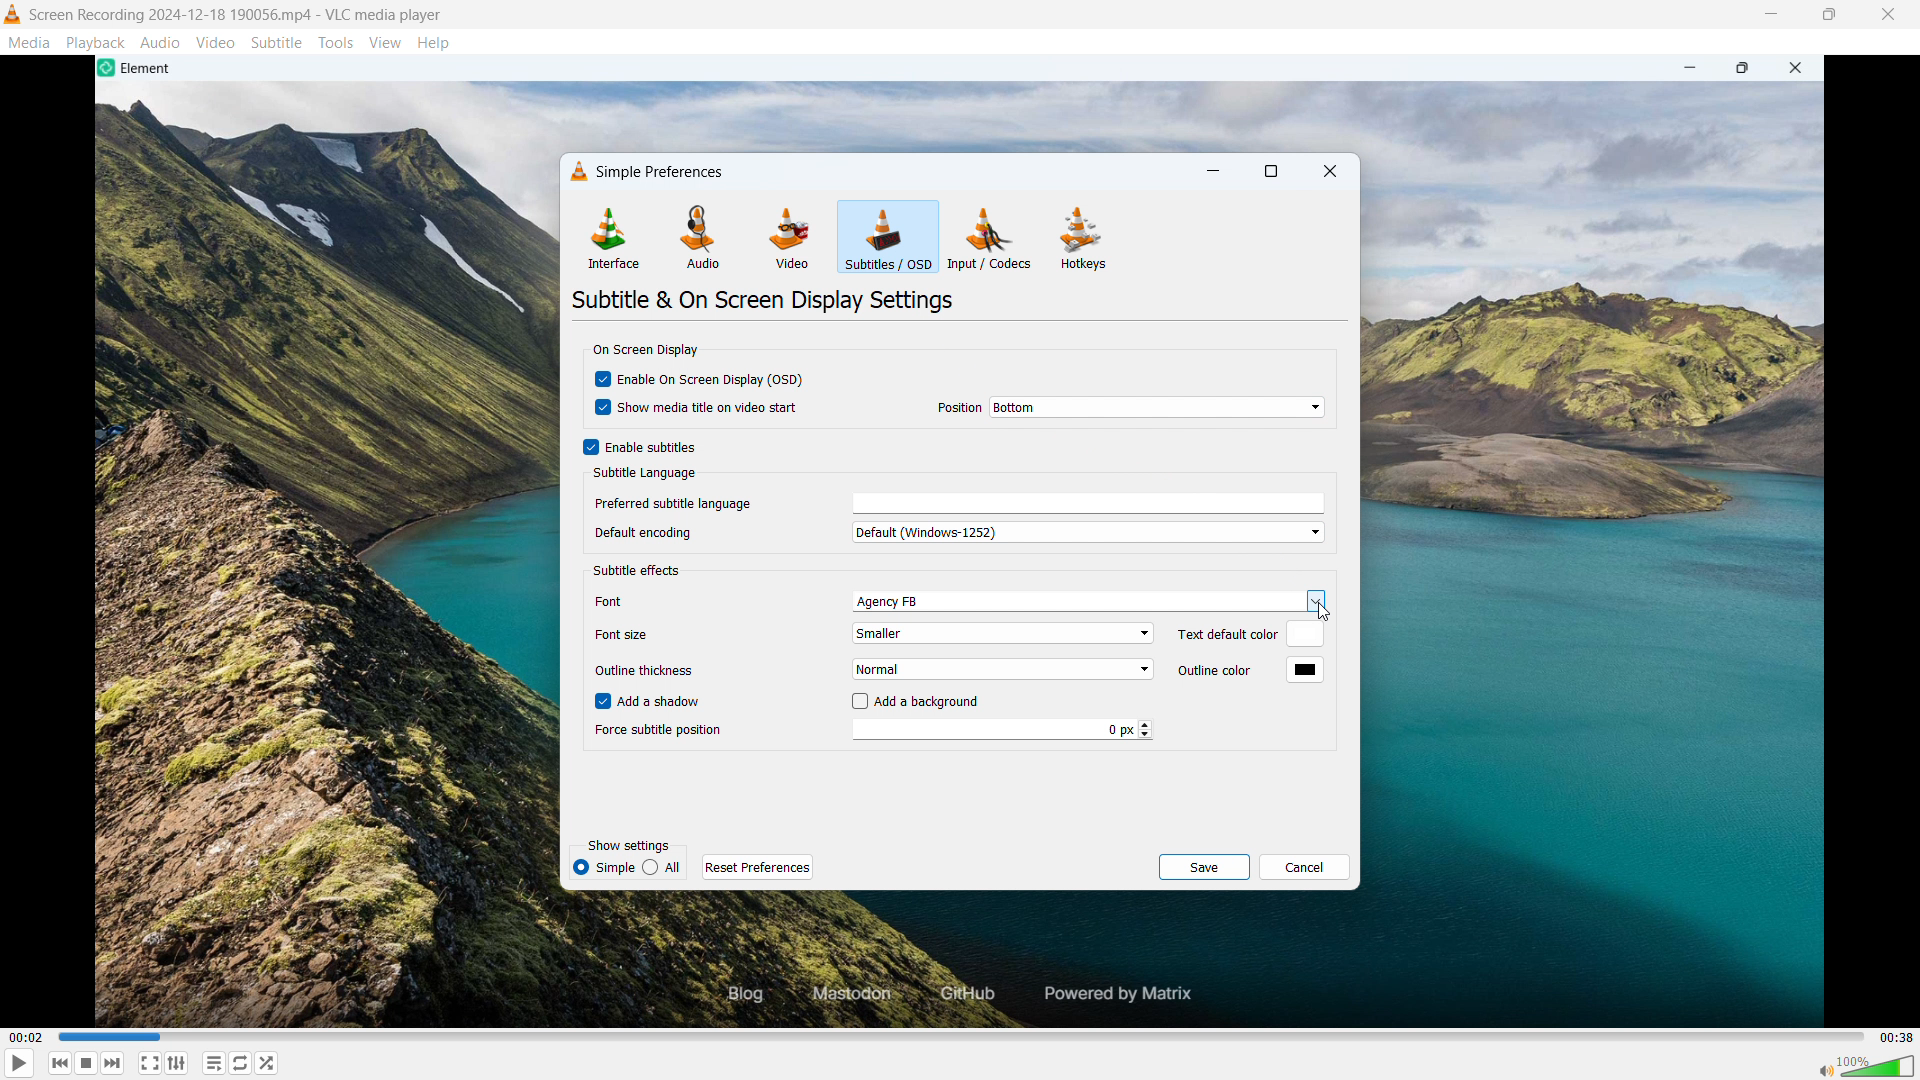 This screenshot has height=1080, width=1920. Describe the element at coordinates (161, 41) in the screenshot. I see `audio` at that location.